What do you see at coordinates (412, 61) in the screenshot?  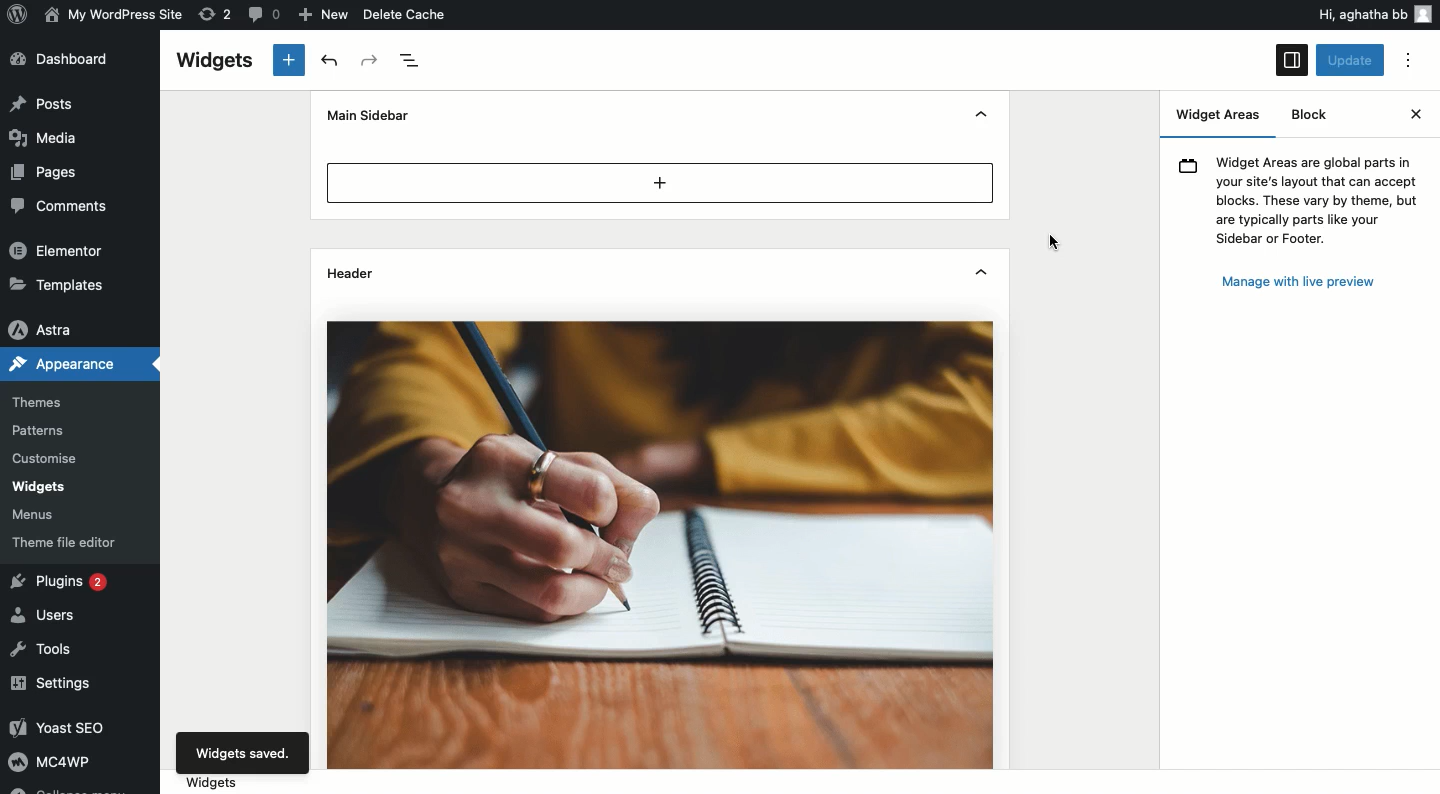 I see `Document overview` at bounding box center [412, 61].